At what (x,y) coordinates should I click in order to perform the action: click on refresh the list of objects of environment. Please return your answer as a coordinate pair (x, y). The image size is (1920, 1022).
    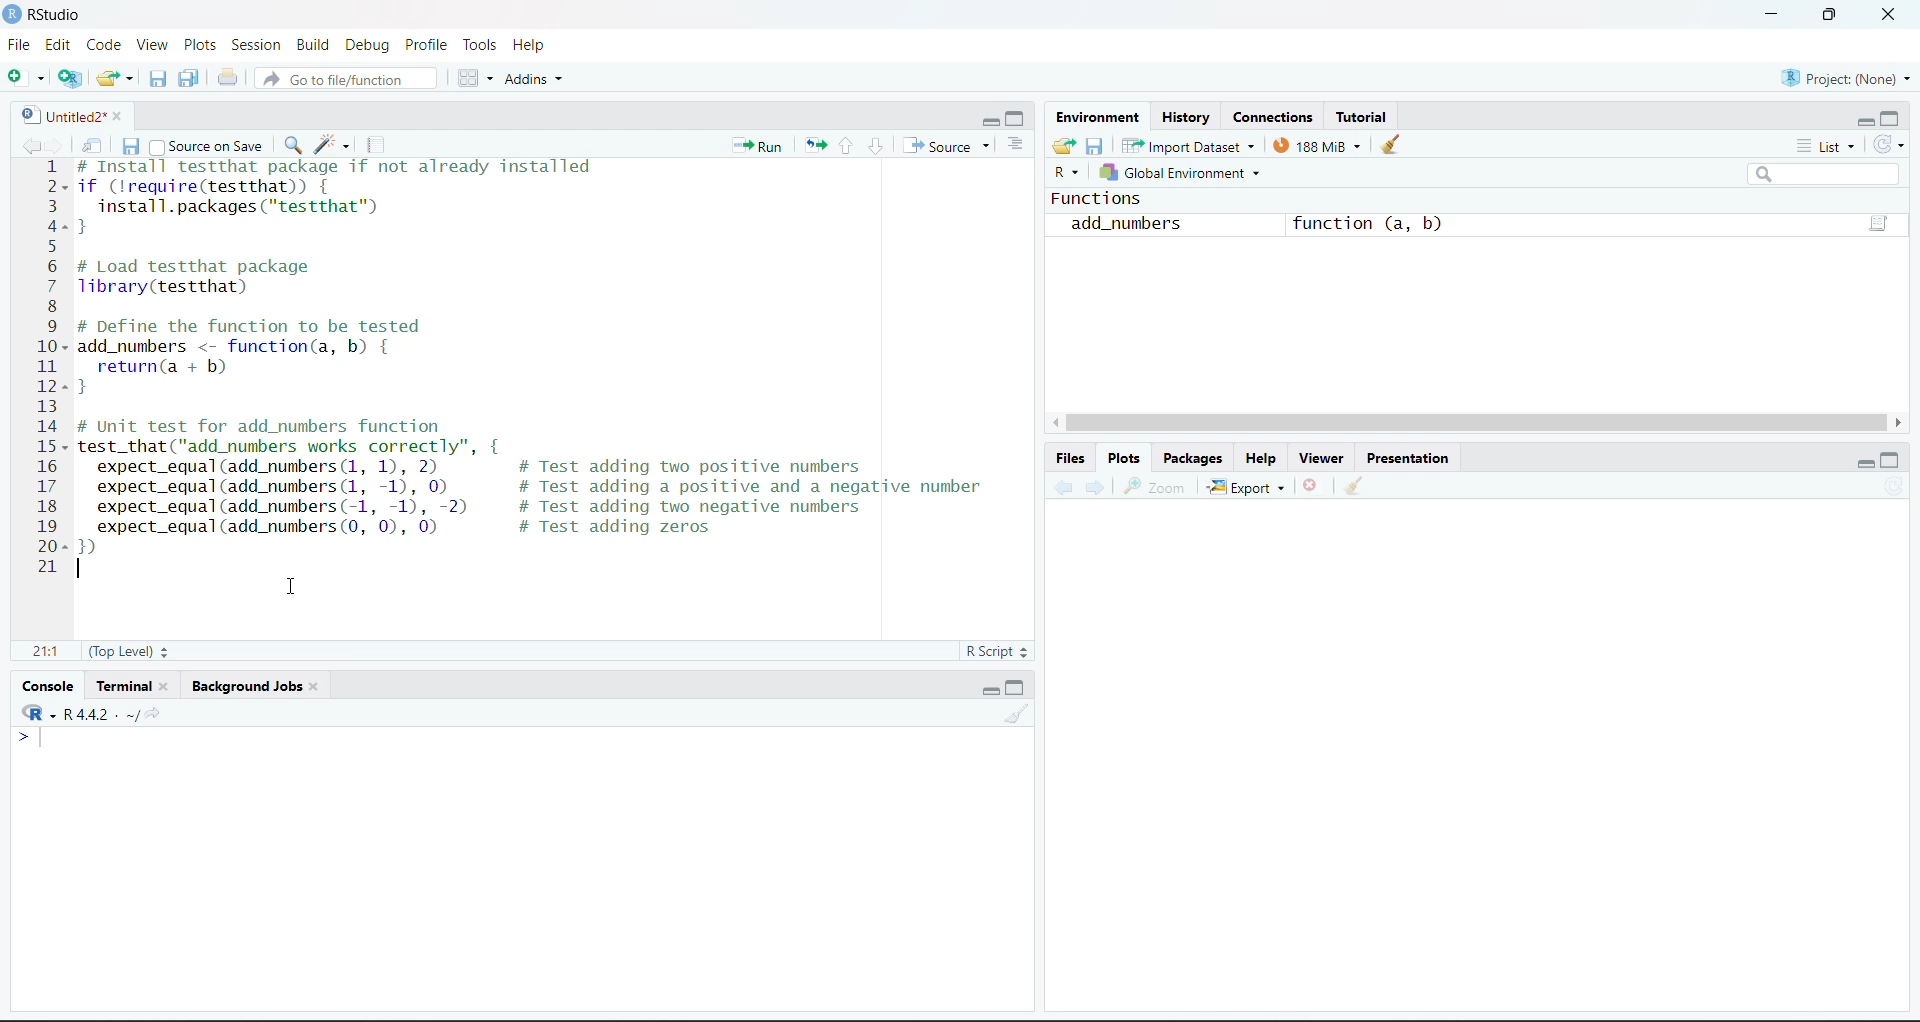
    Looking at the image, I should click on (1889, 145).